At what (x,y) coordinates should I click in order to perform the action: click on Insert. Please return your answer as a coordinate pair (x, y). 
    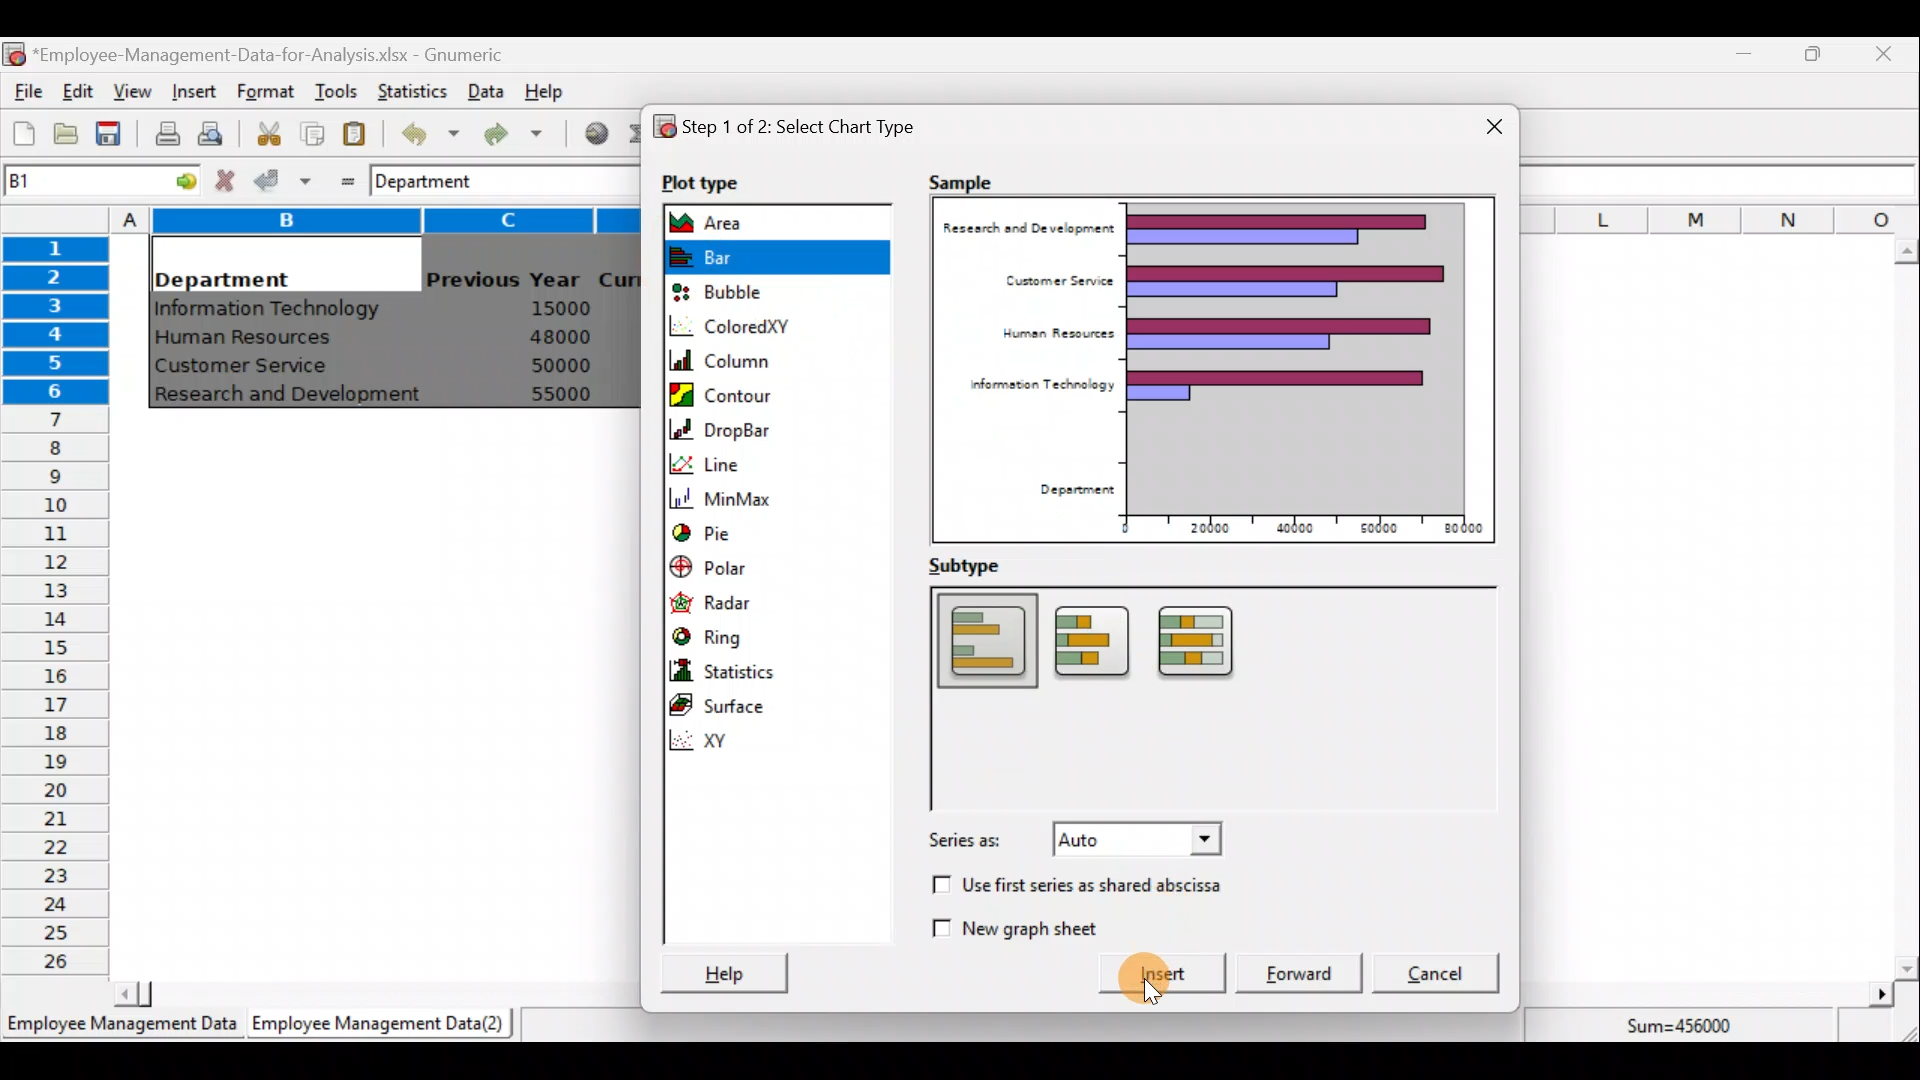
    Looking at the image, I should click on (1165, 976).